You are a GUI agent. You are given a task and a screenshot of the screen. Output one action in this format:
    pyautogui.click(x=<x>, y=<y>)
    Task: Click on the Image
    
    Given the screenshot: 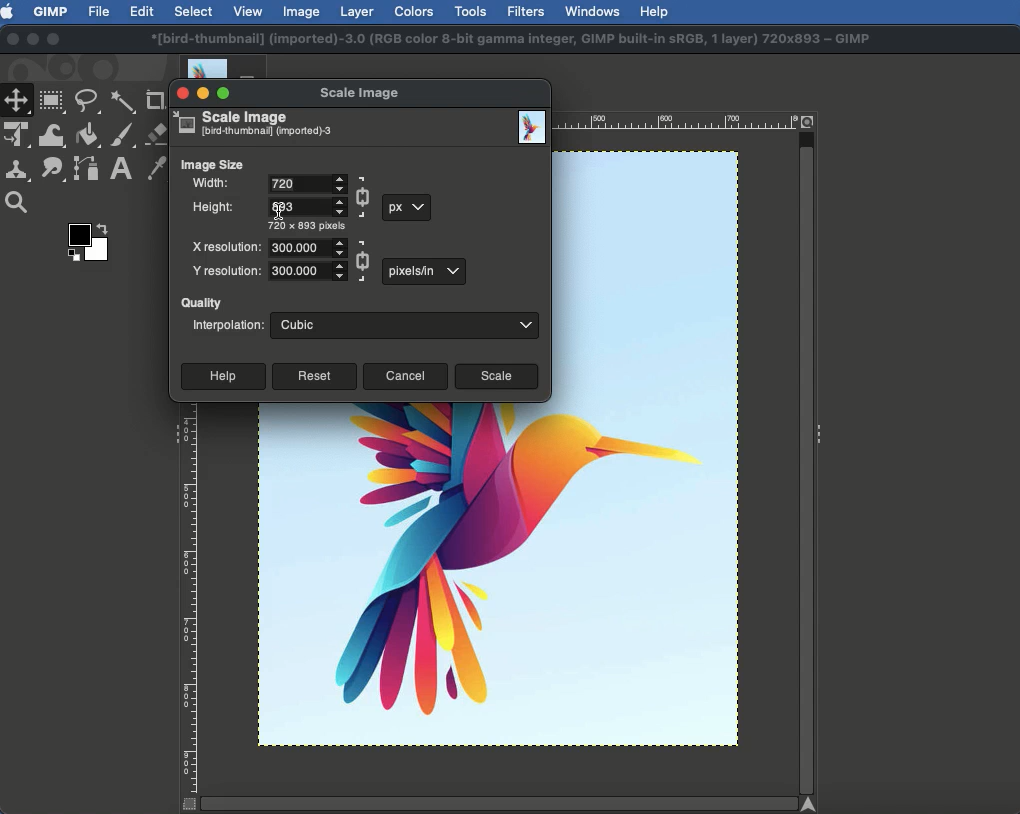 What is the action you would take?
    pyautogui.click(x=301, y=13)
    